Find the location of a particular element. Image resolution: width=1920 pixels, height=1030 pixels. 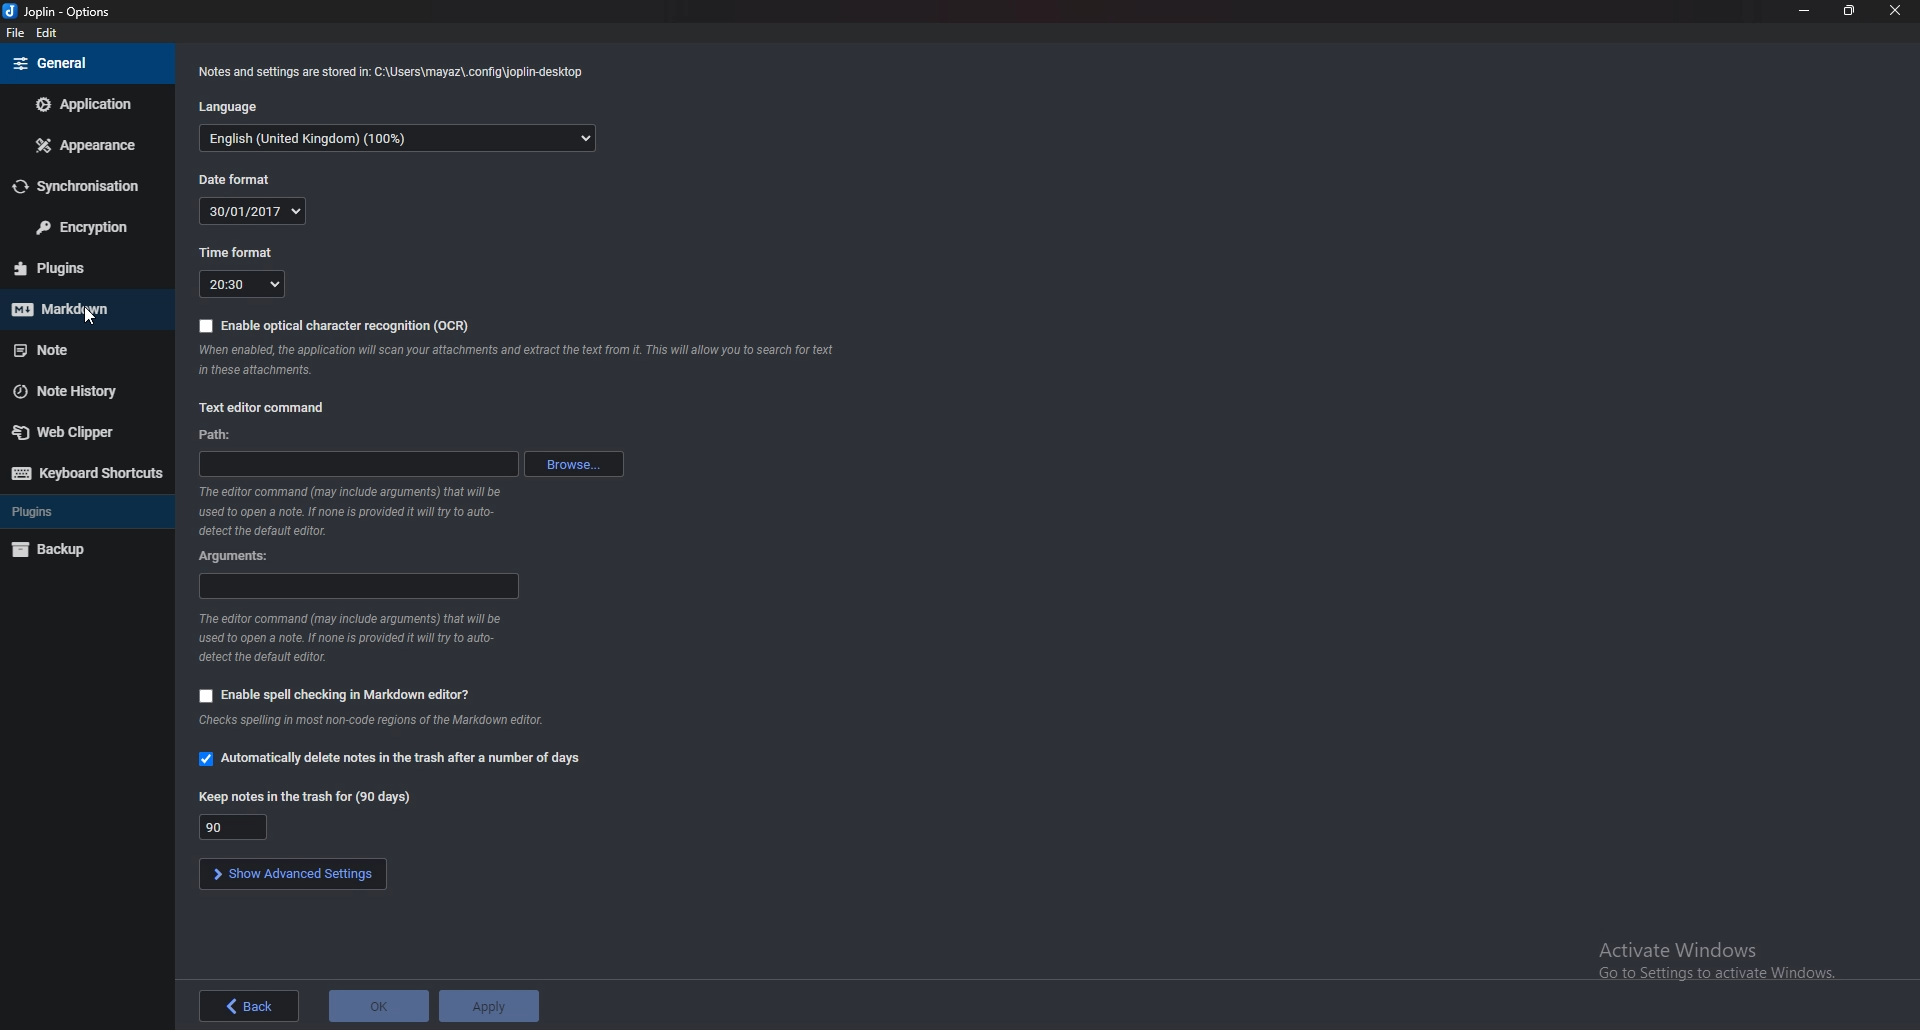

Date format is located at coordinates (254, 211).